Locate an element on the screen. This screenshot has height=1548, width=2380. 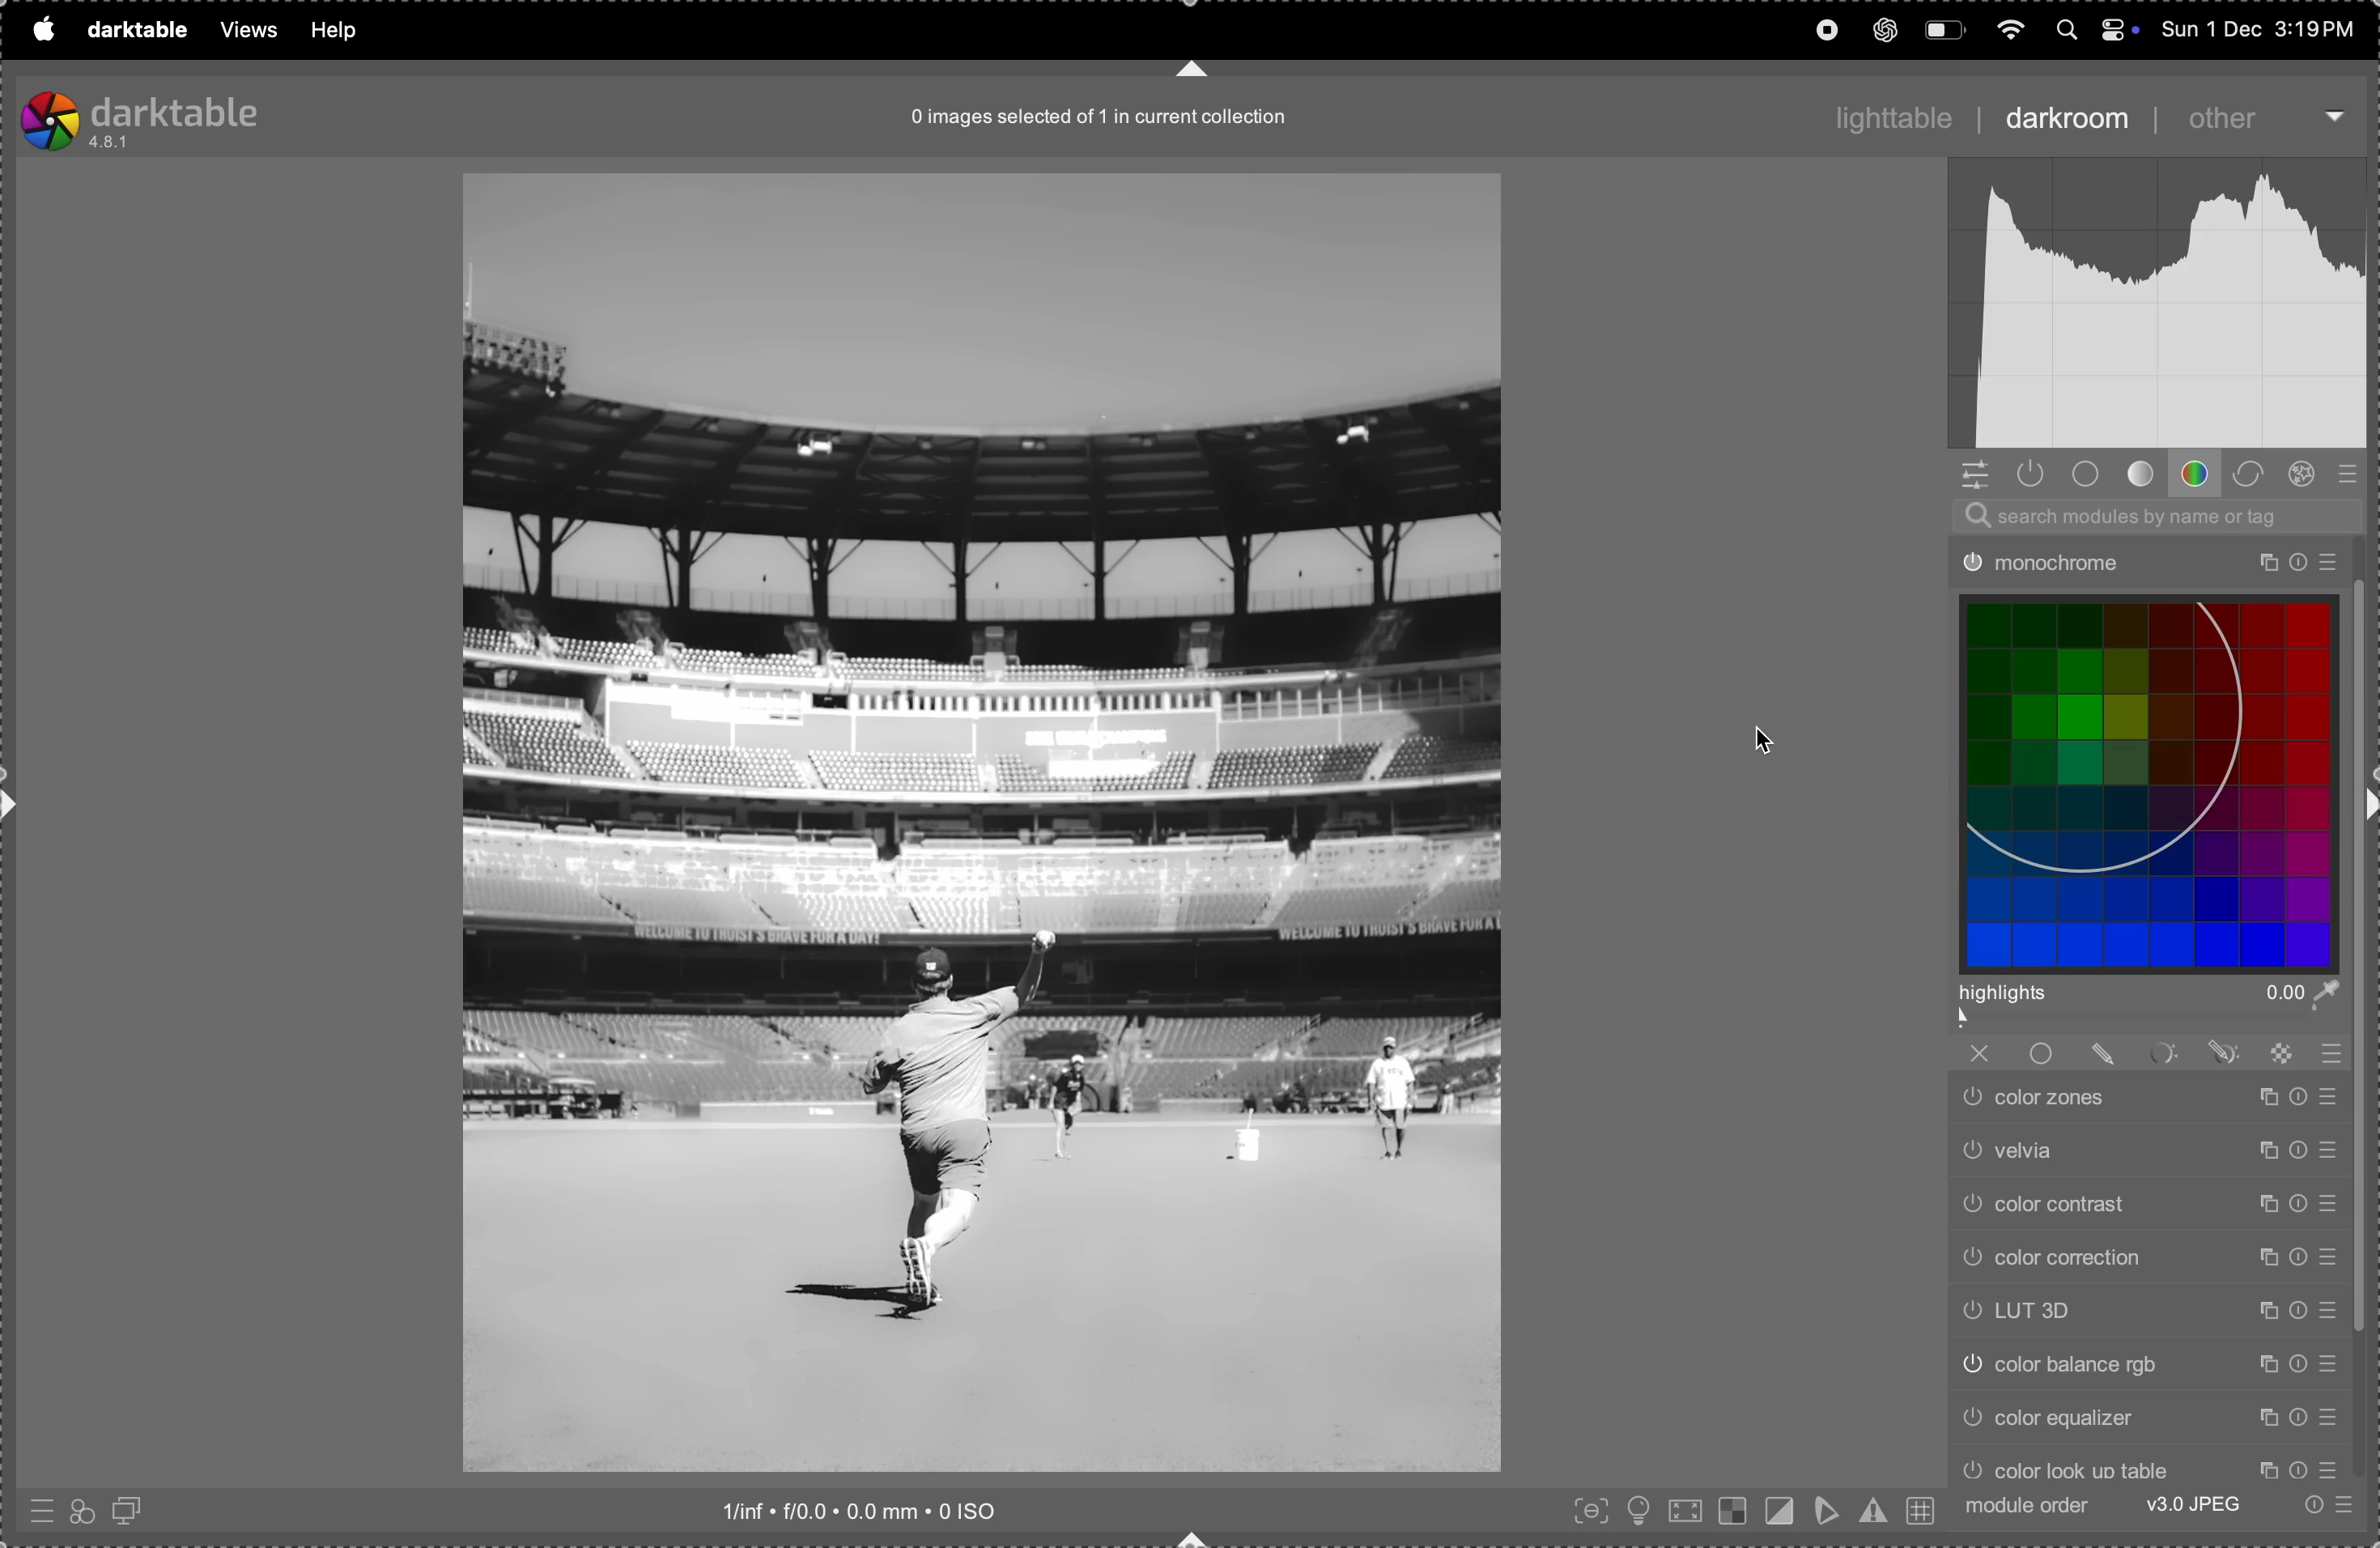
wifi is located at coordinates (2012, 31).